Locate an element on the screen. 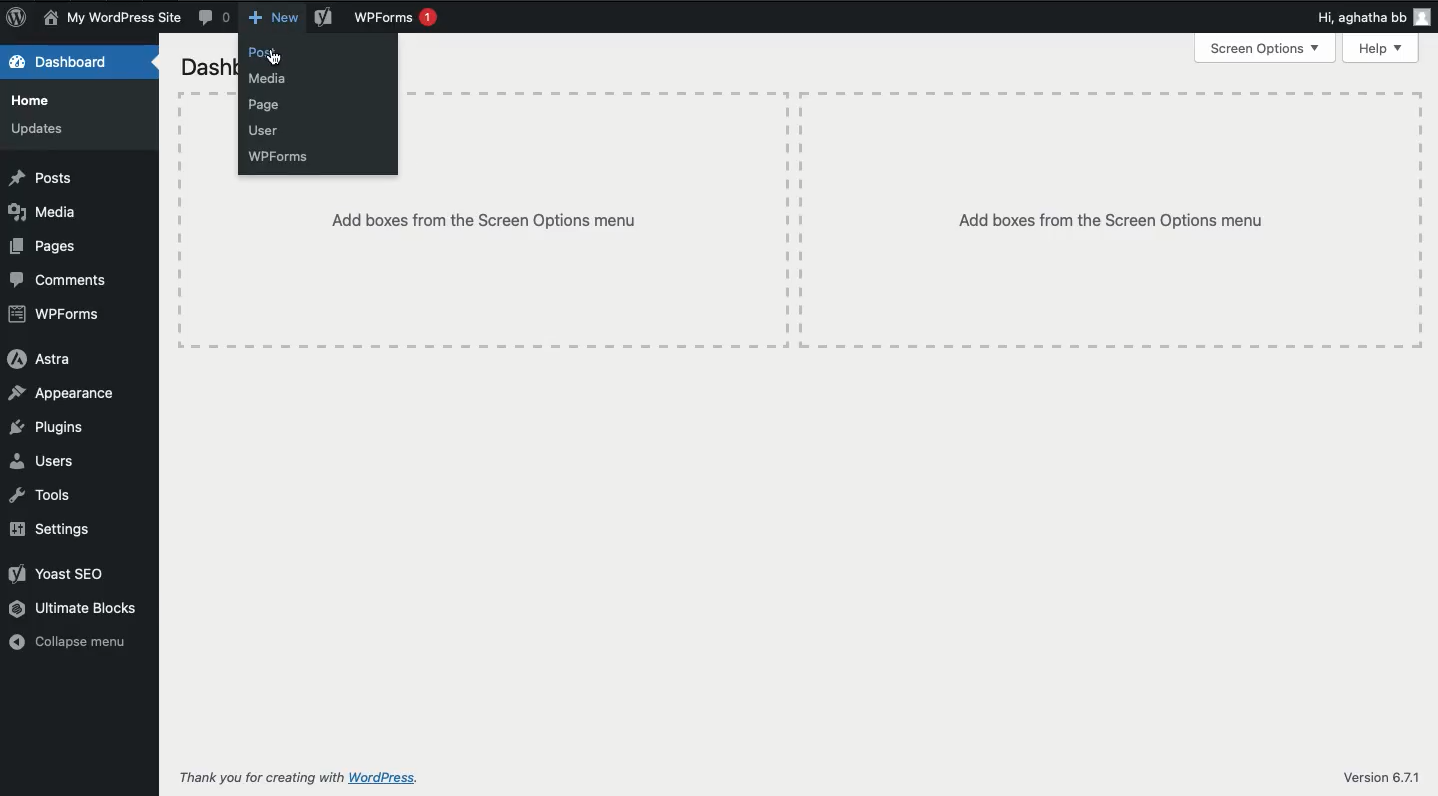 The height and width of the screenshot is (796, 1438). Yoast is located at coordinates (59, 574).